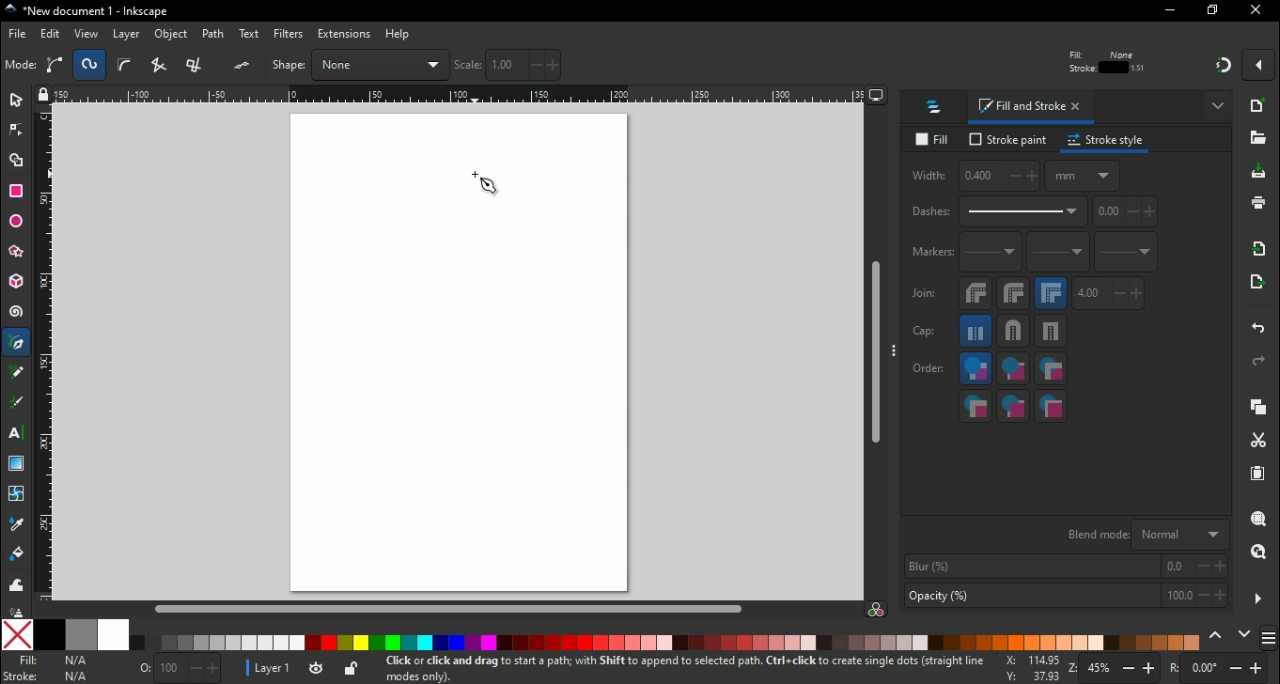  I want to click on mode, so click(21, 66).